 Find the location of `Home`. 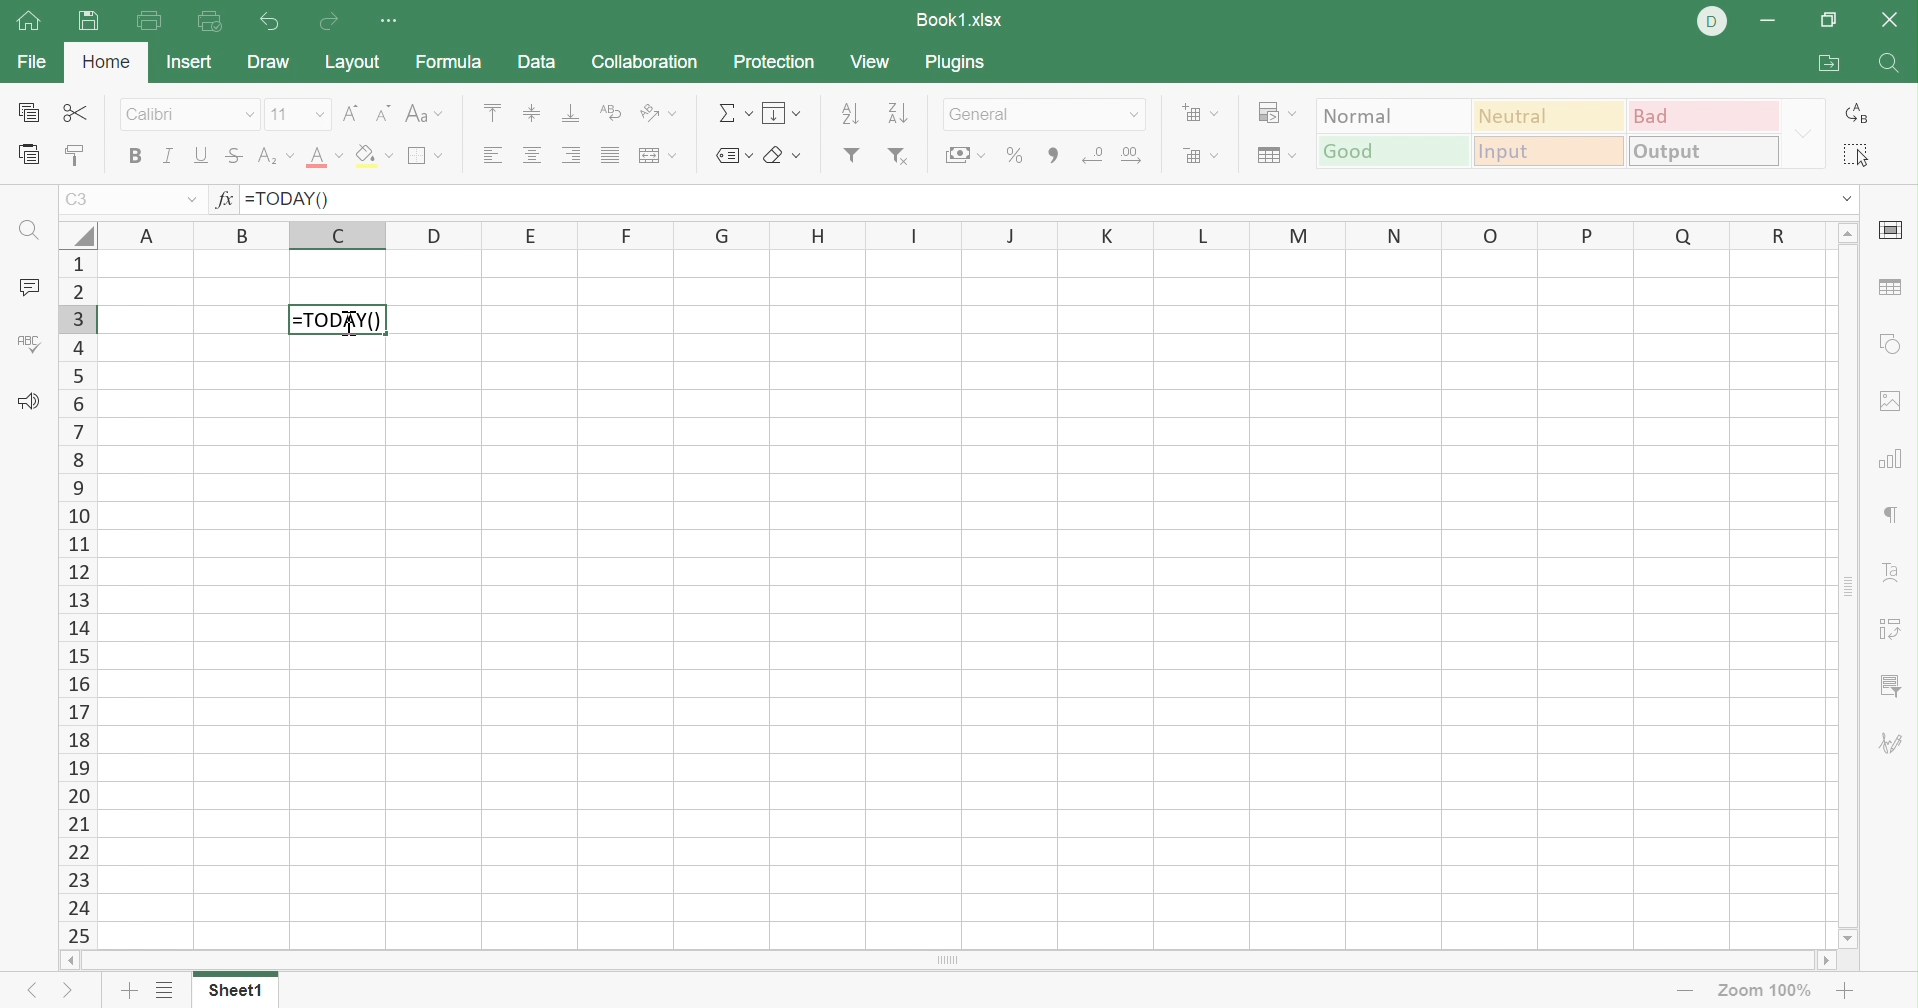

Home is located at coordinates (105, 65).